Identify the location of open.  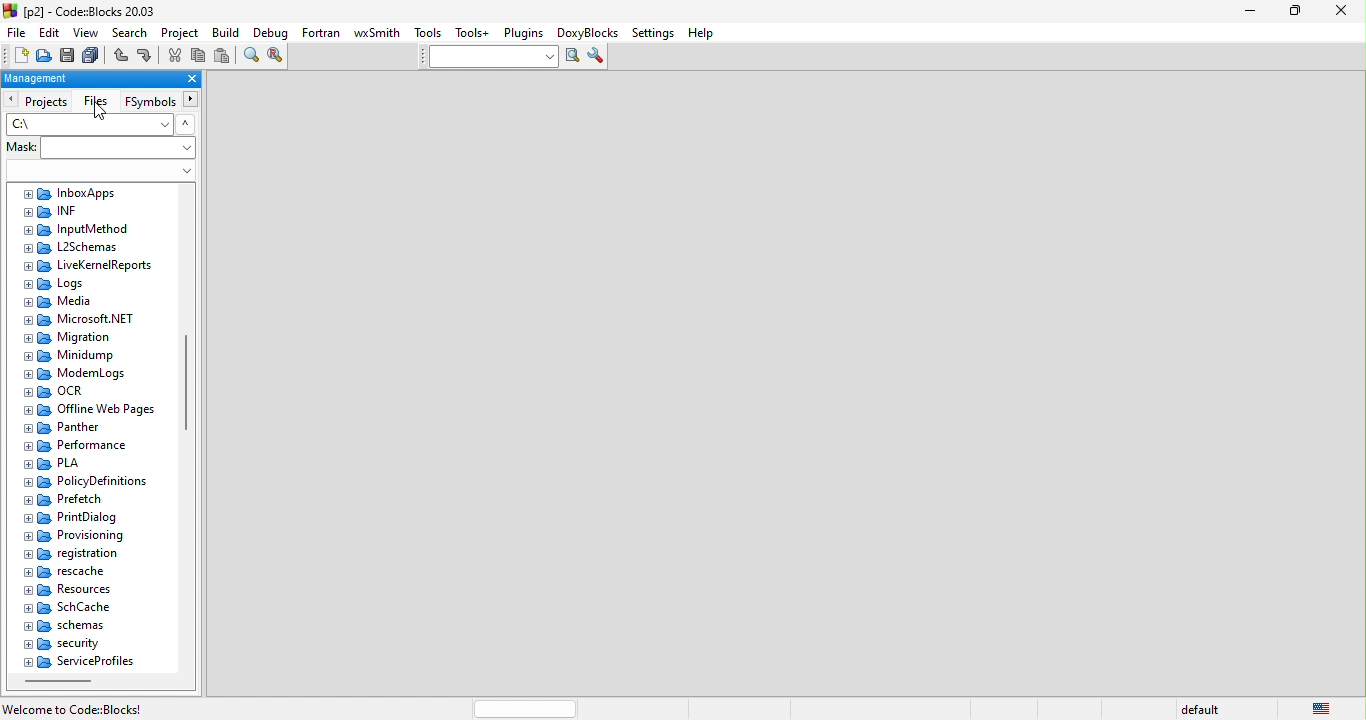
(46, 56).